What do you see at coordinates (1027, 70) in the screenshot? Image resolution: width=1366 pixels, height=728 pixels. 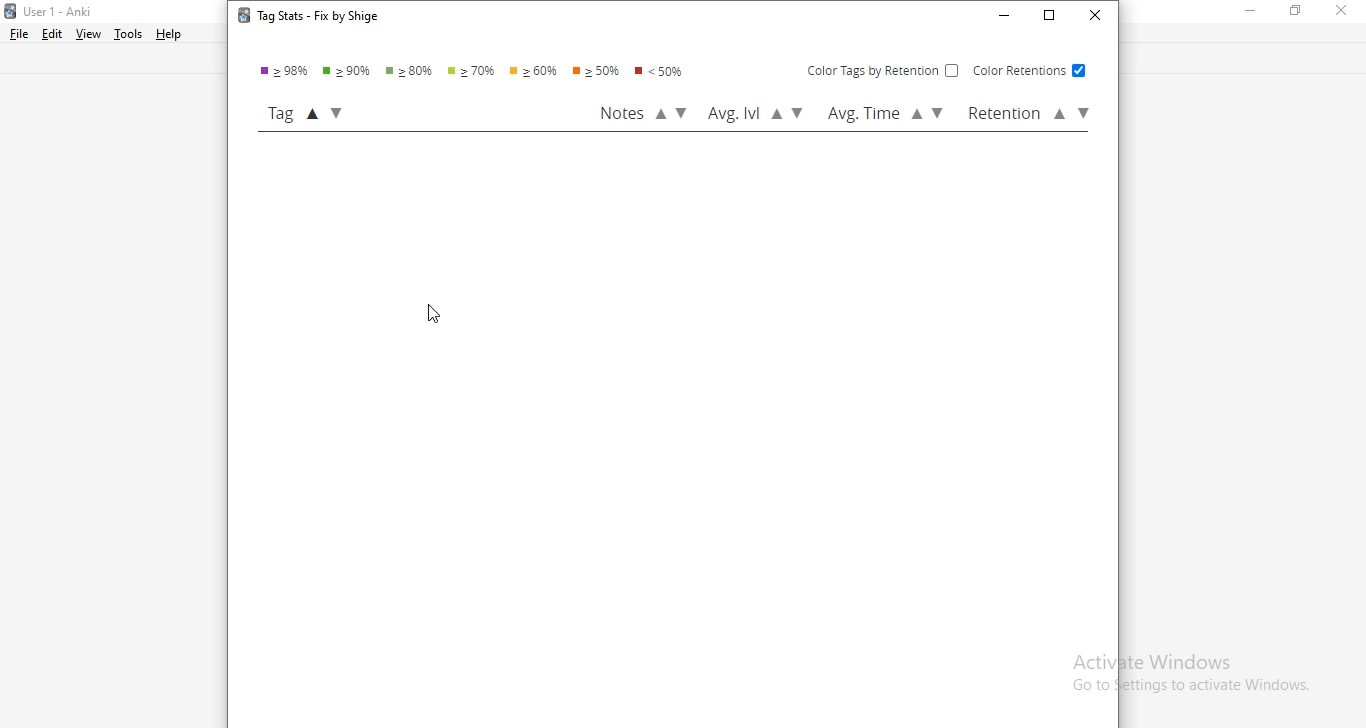 I see `color retentions` at bounding box center [1027, 70].